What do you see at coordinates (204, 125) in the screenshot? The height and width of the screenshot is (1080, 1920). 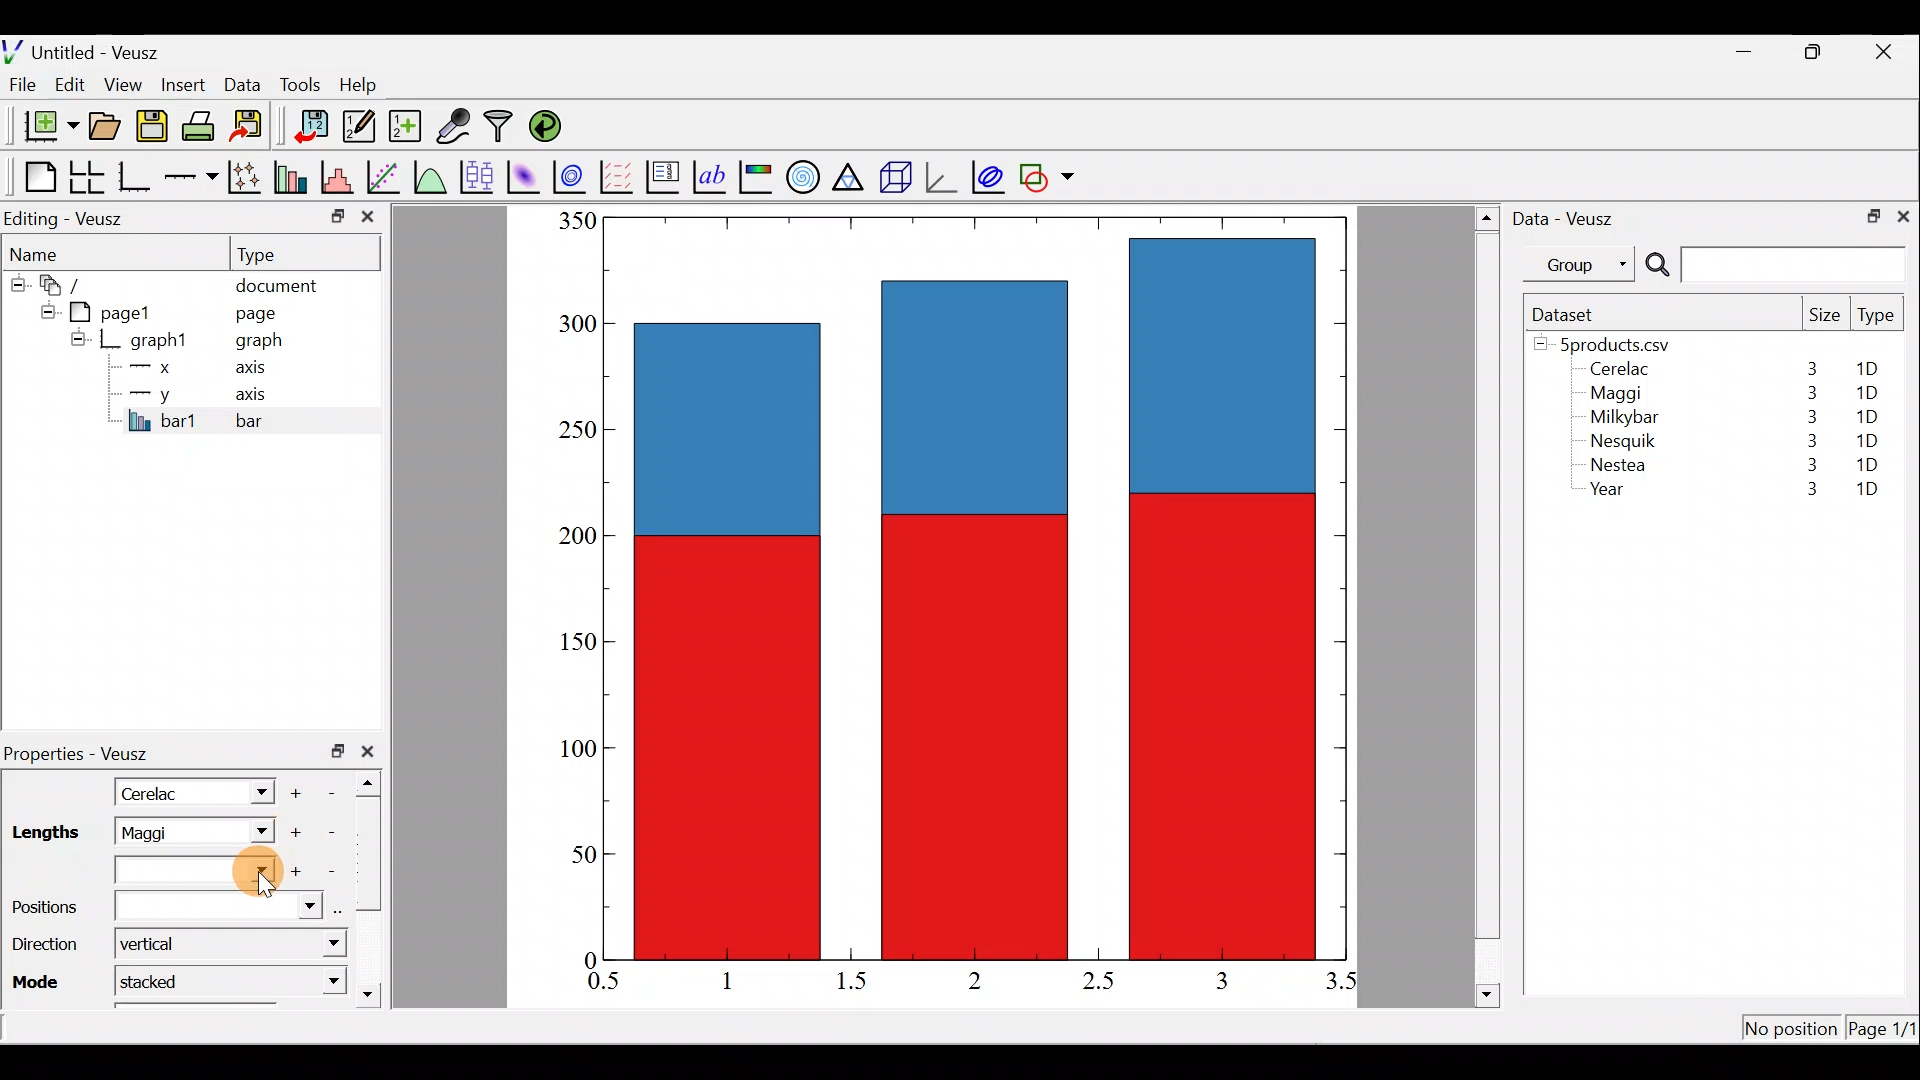 I see `Print the document` at bounding box center [204, 125].